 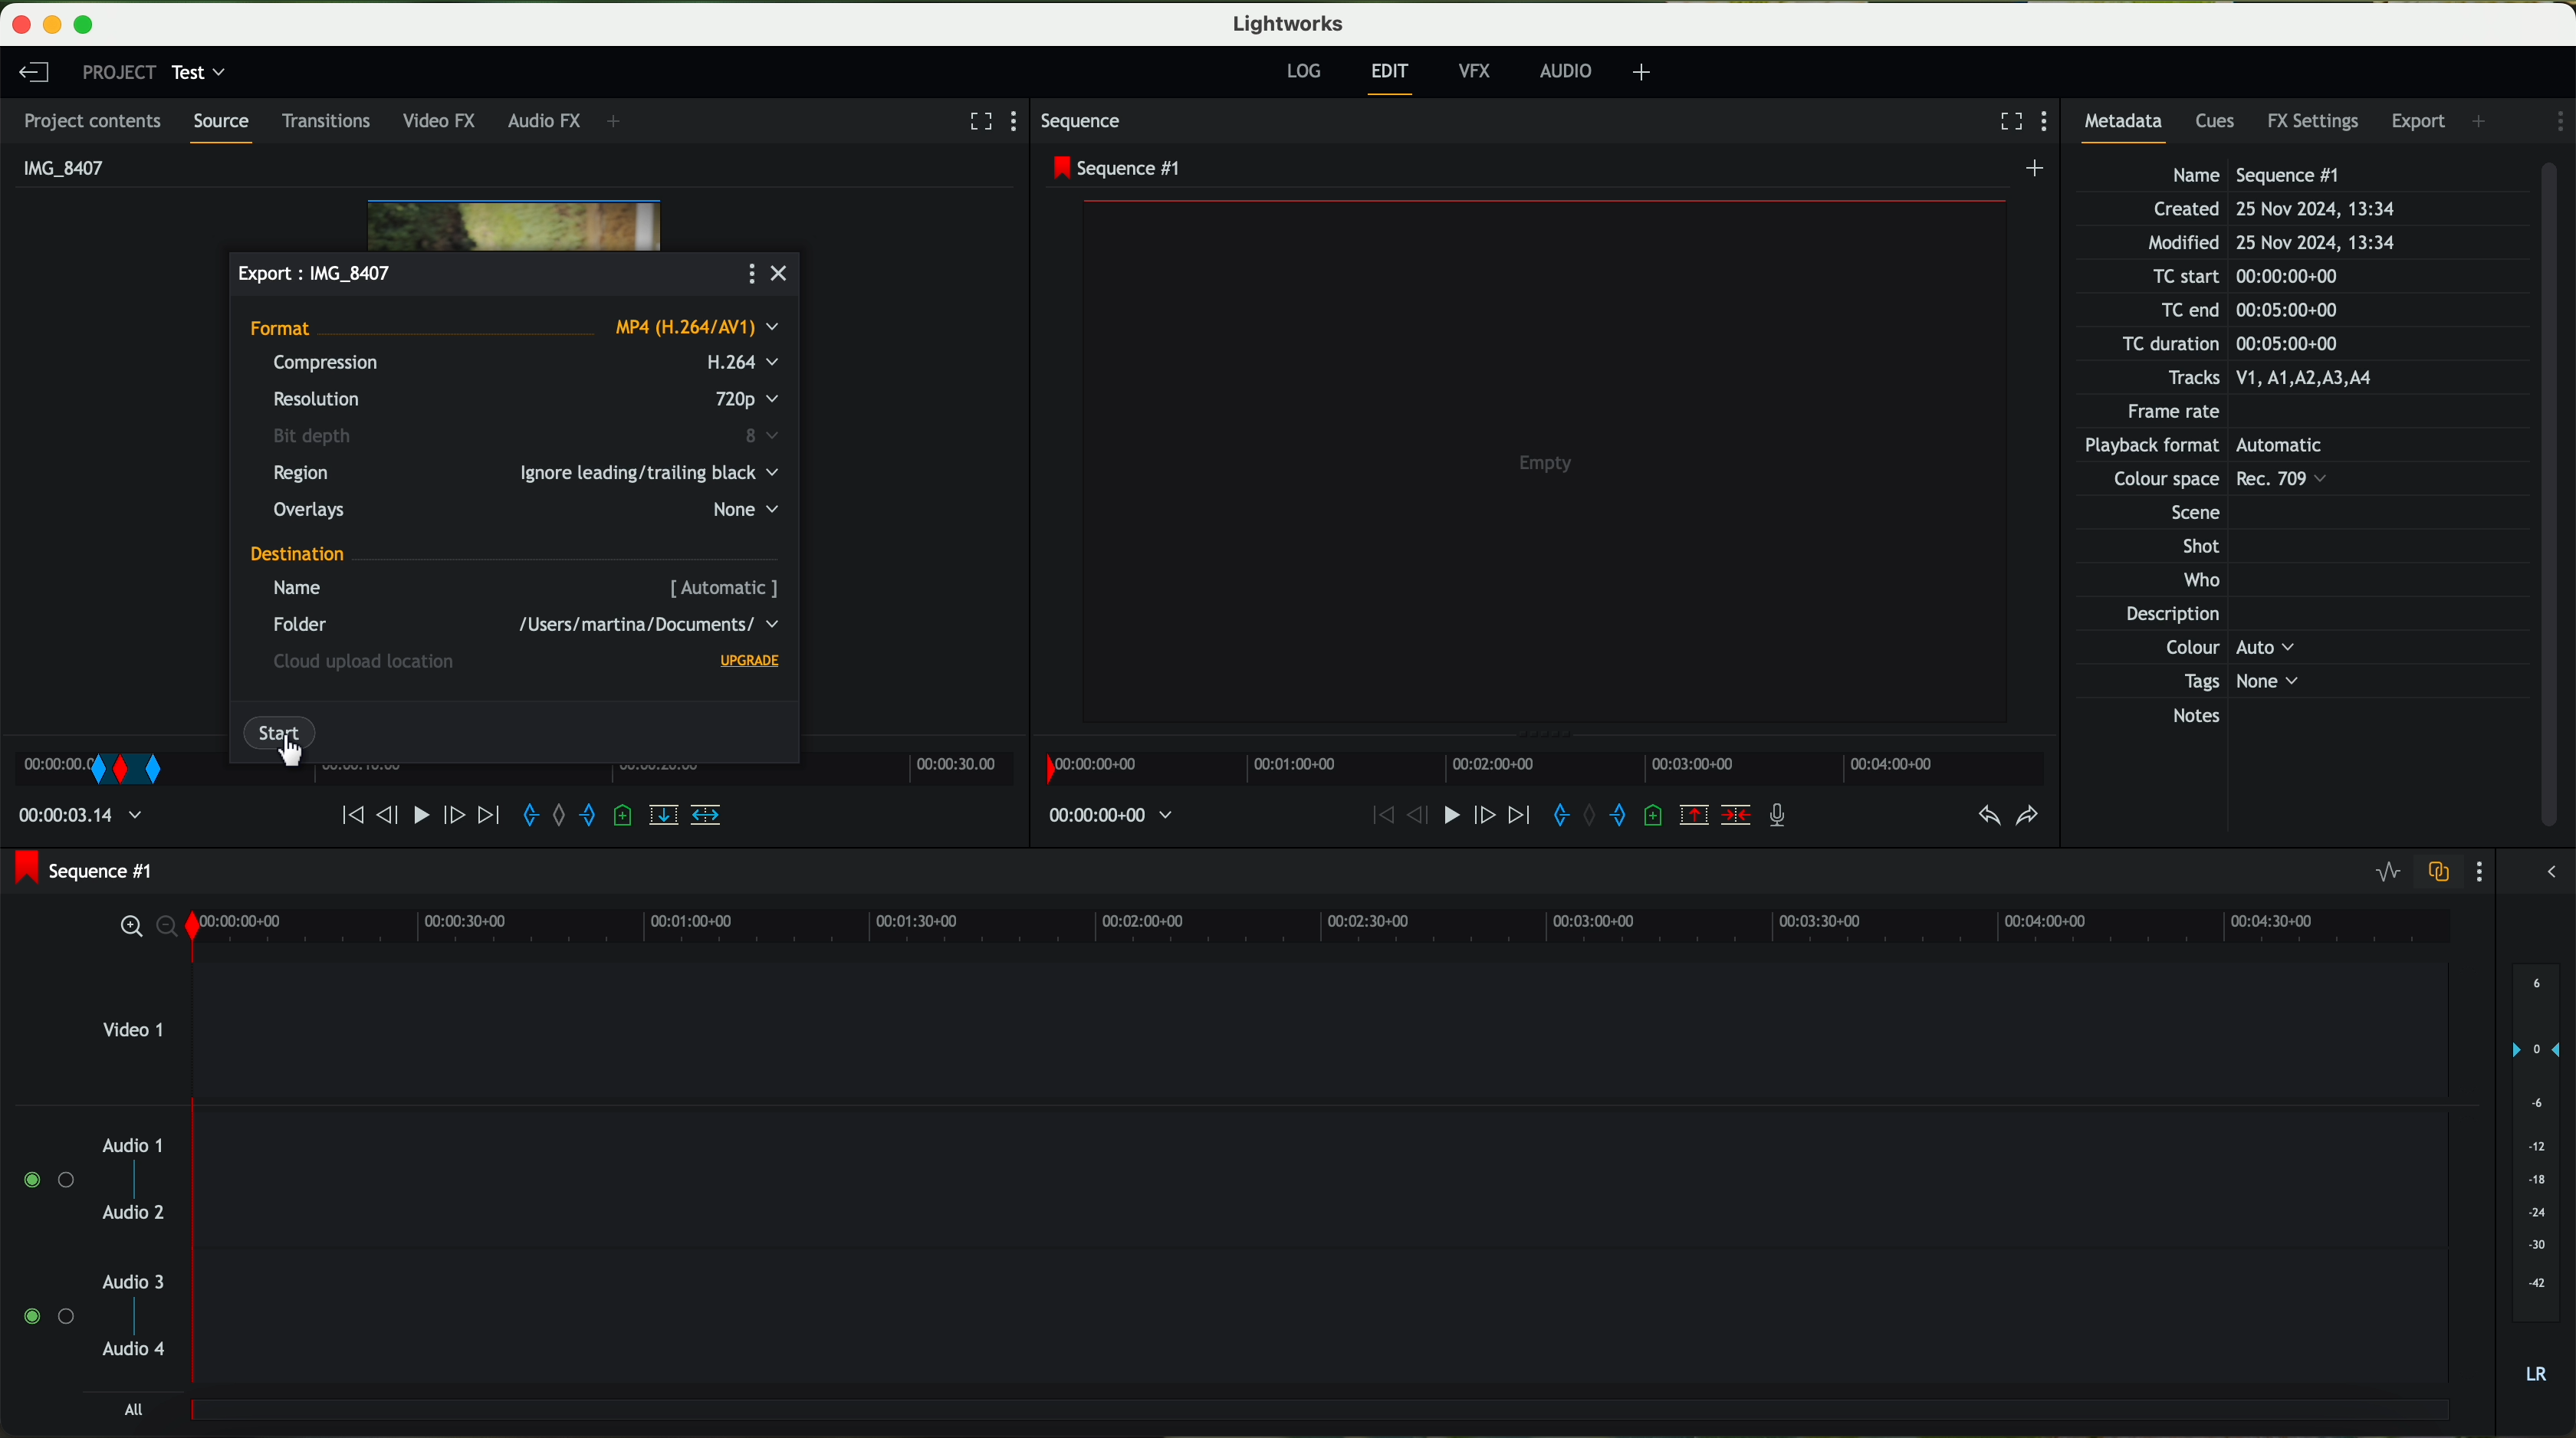 What do you see at coordinates (542, 121) in the screenshot?
I see `audio FX` at bounding box center [542, 121].